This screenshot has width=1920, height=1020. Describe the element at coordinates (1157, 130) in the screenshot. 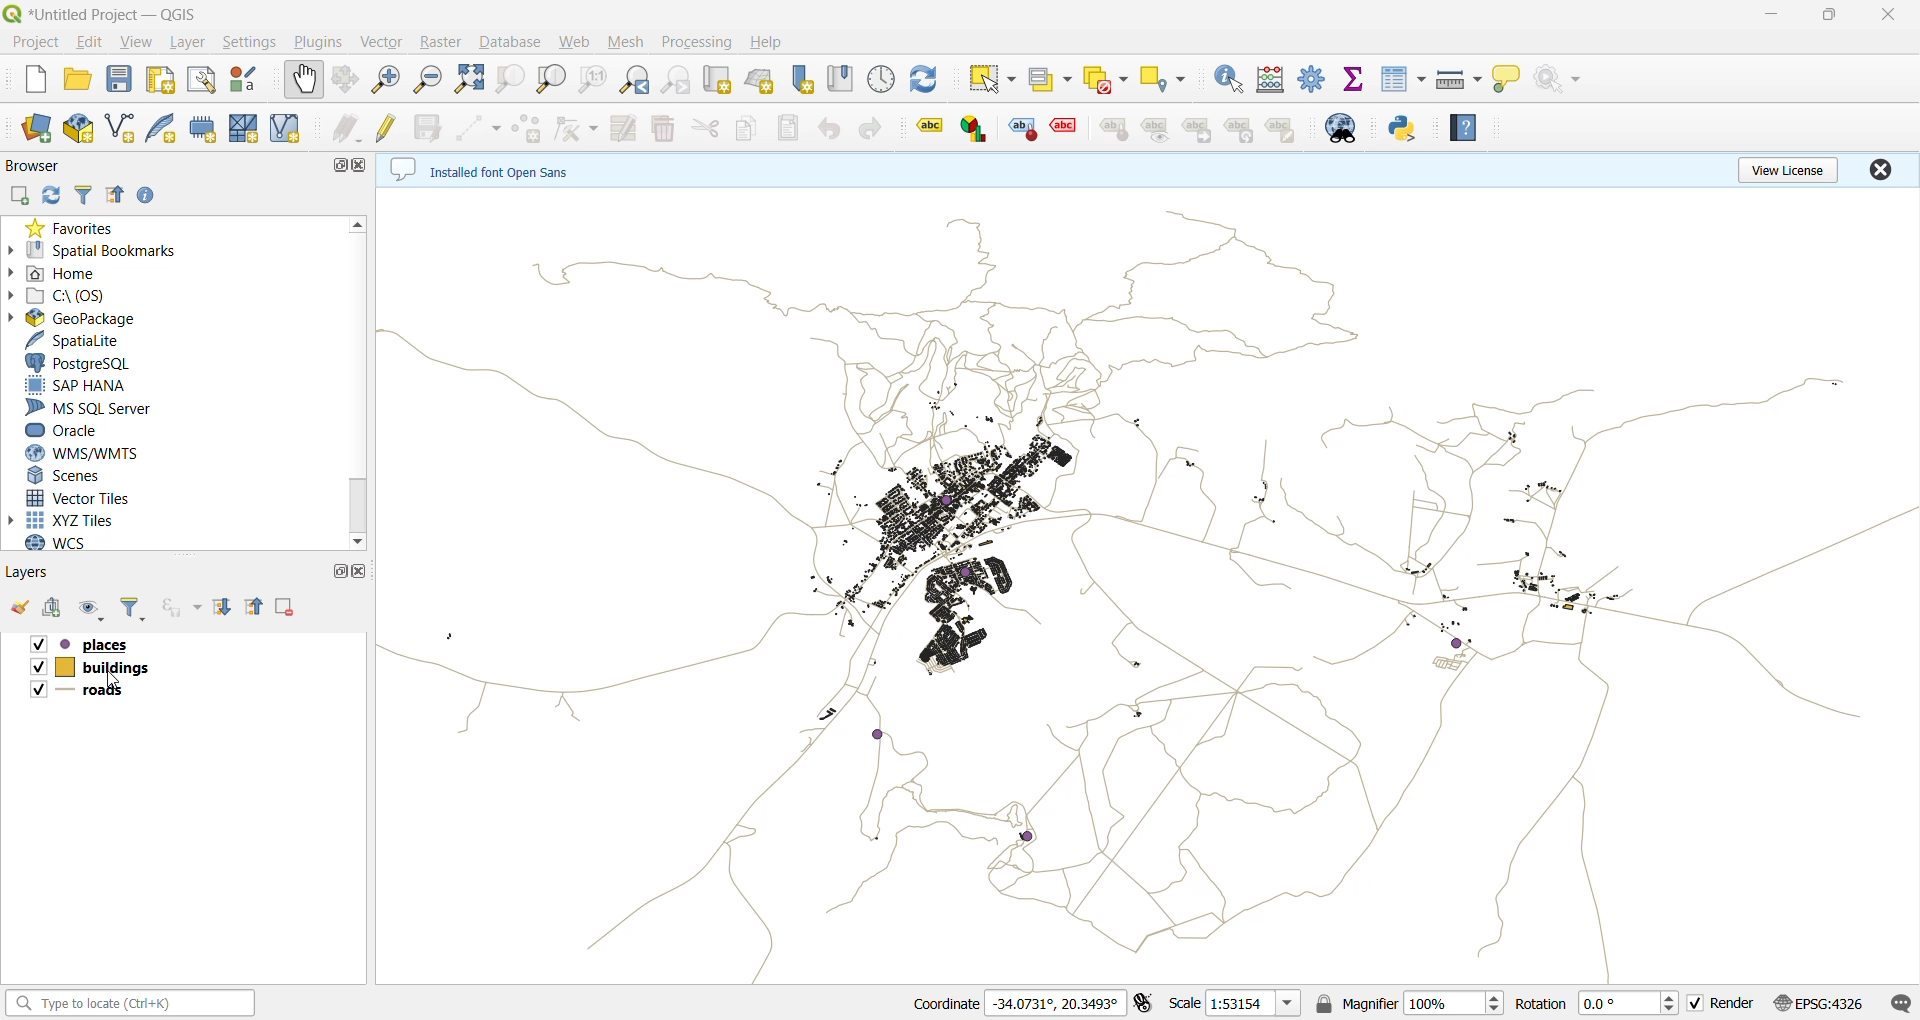

I see `preview` at that location.